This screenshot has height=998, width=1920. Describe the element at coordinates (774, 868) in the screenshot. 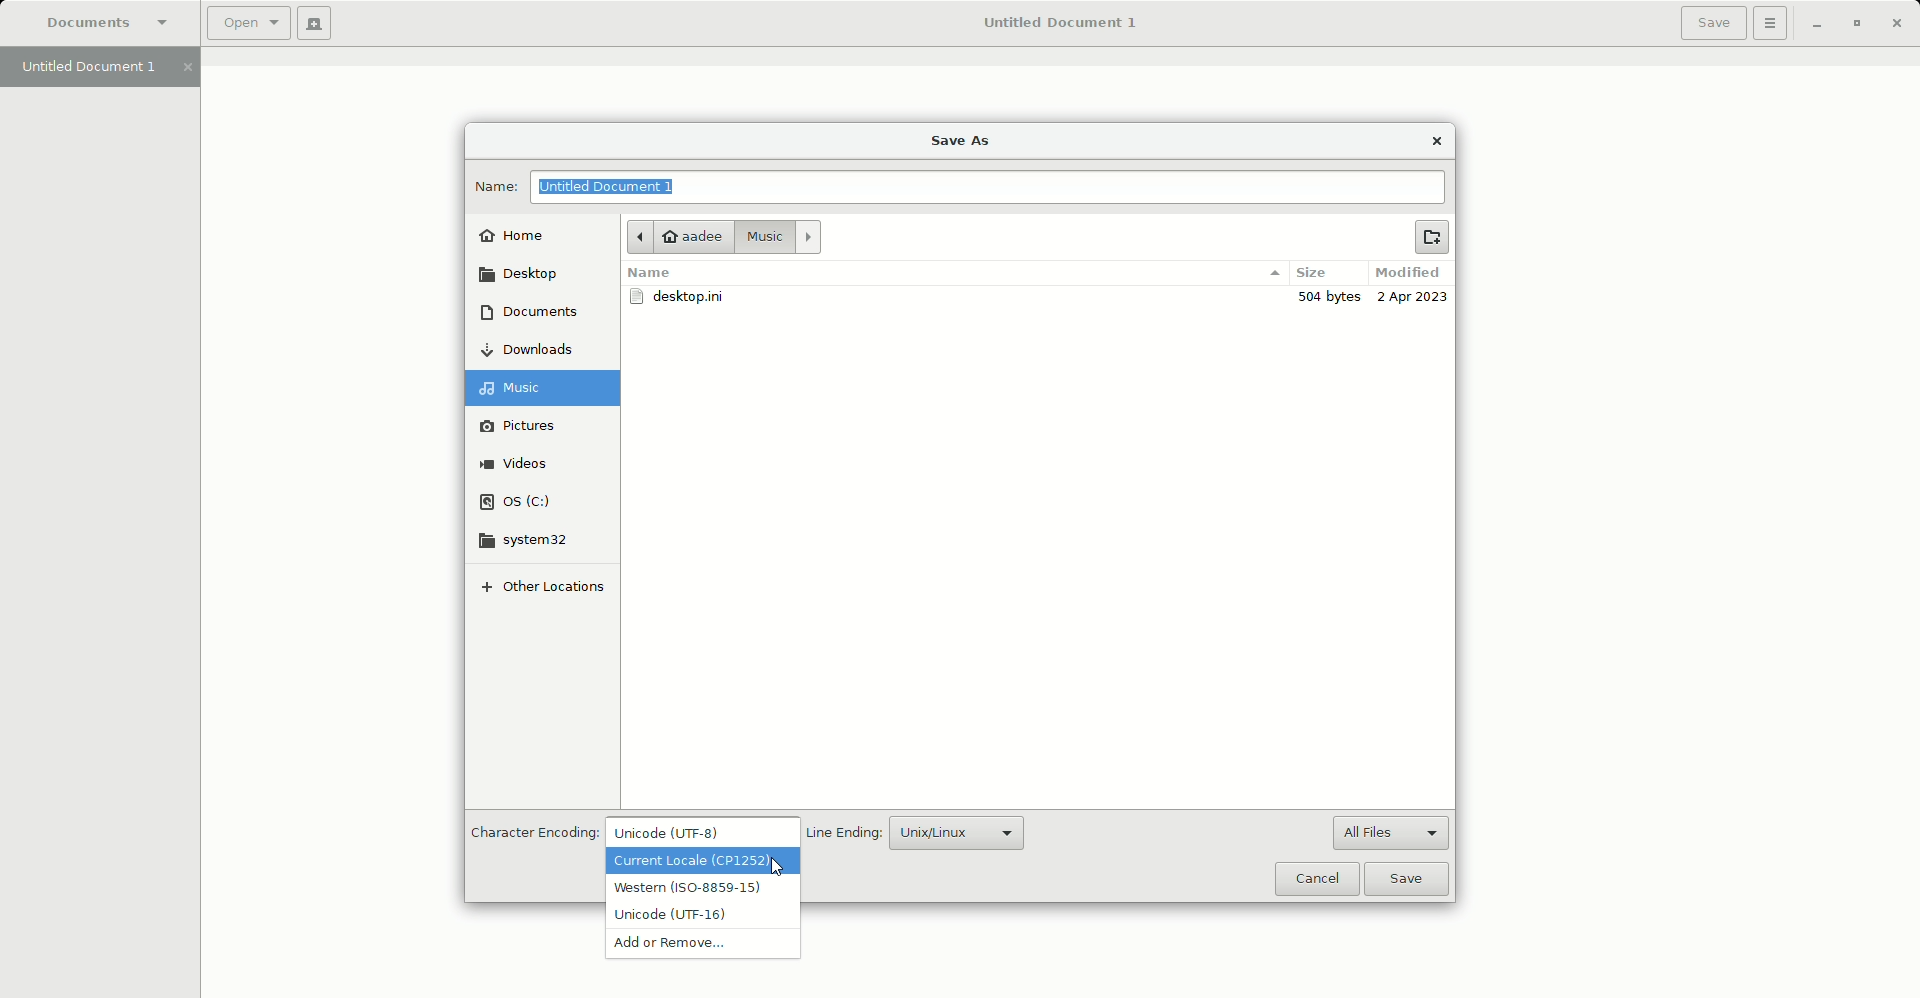

I see `Cursor` at that location.